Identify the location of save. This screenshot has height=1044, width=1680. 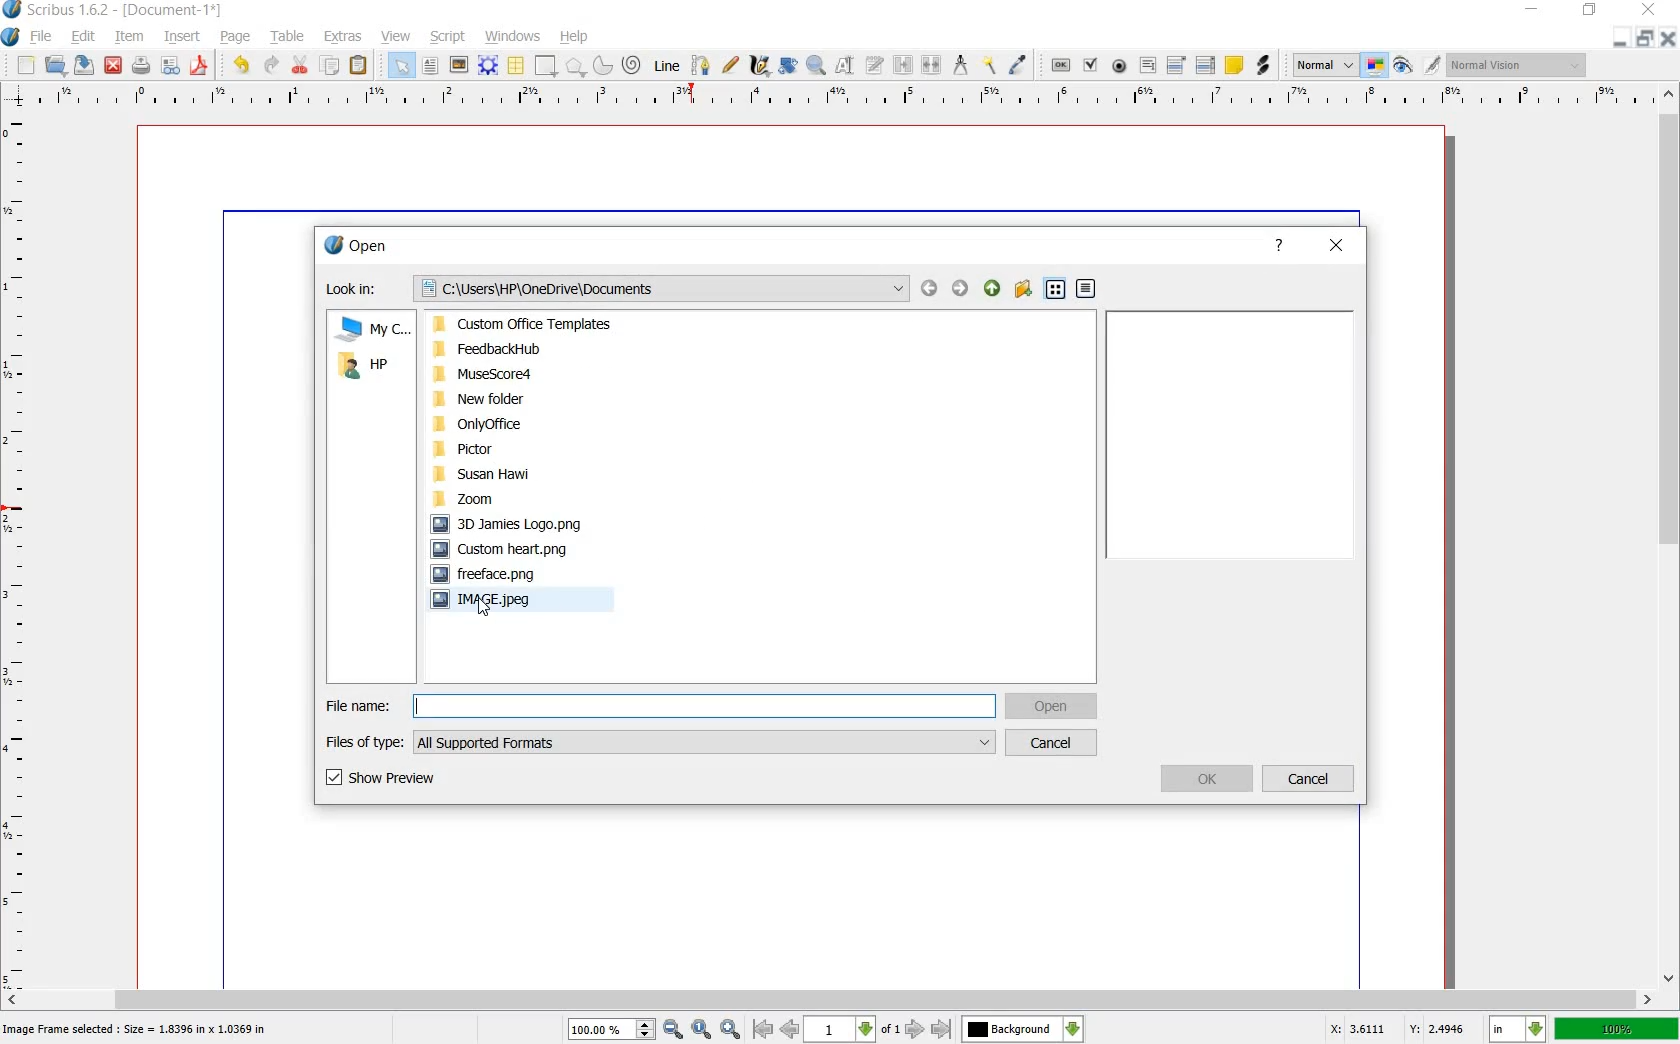
(84, 67).